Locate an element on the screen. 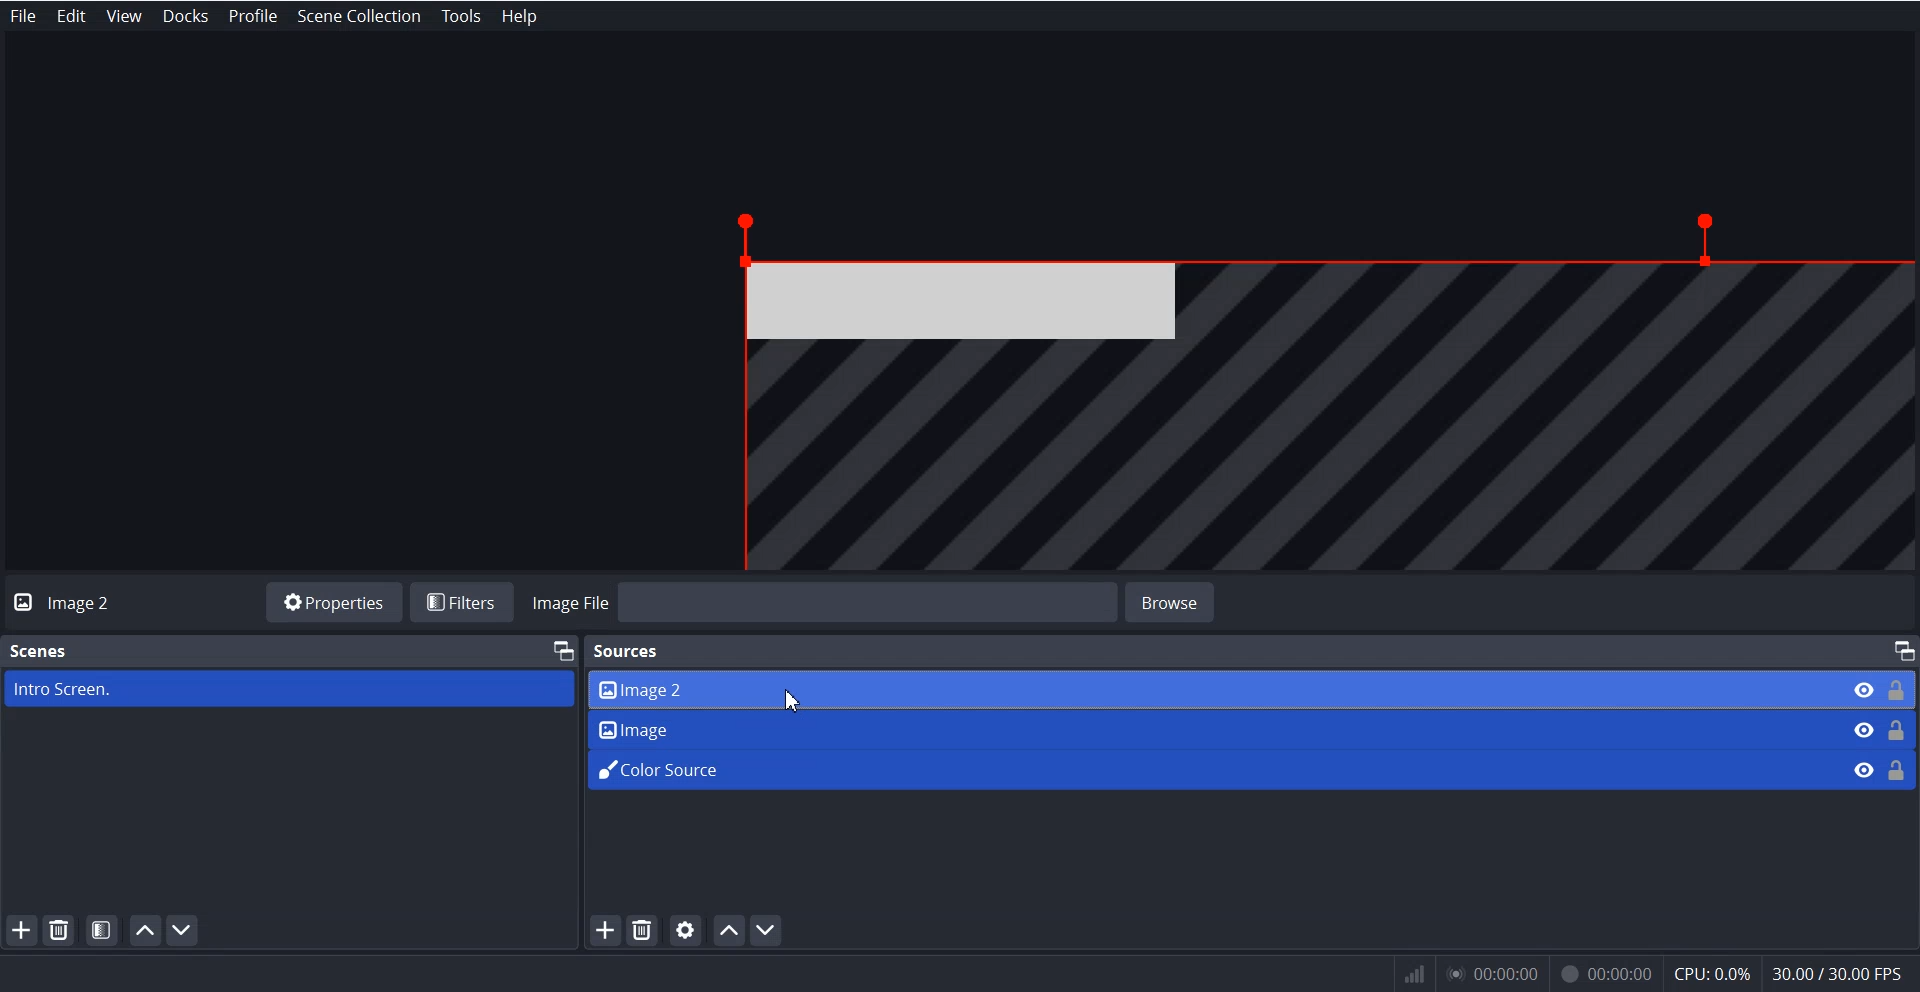 The height and width of the screenshot is (992, 1920). Move Scene Up is located at coordinates (146, 930).